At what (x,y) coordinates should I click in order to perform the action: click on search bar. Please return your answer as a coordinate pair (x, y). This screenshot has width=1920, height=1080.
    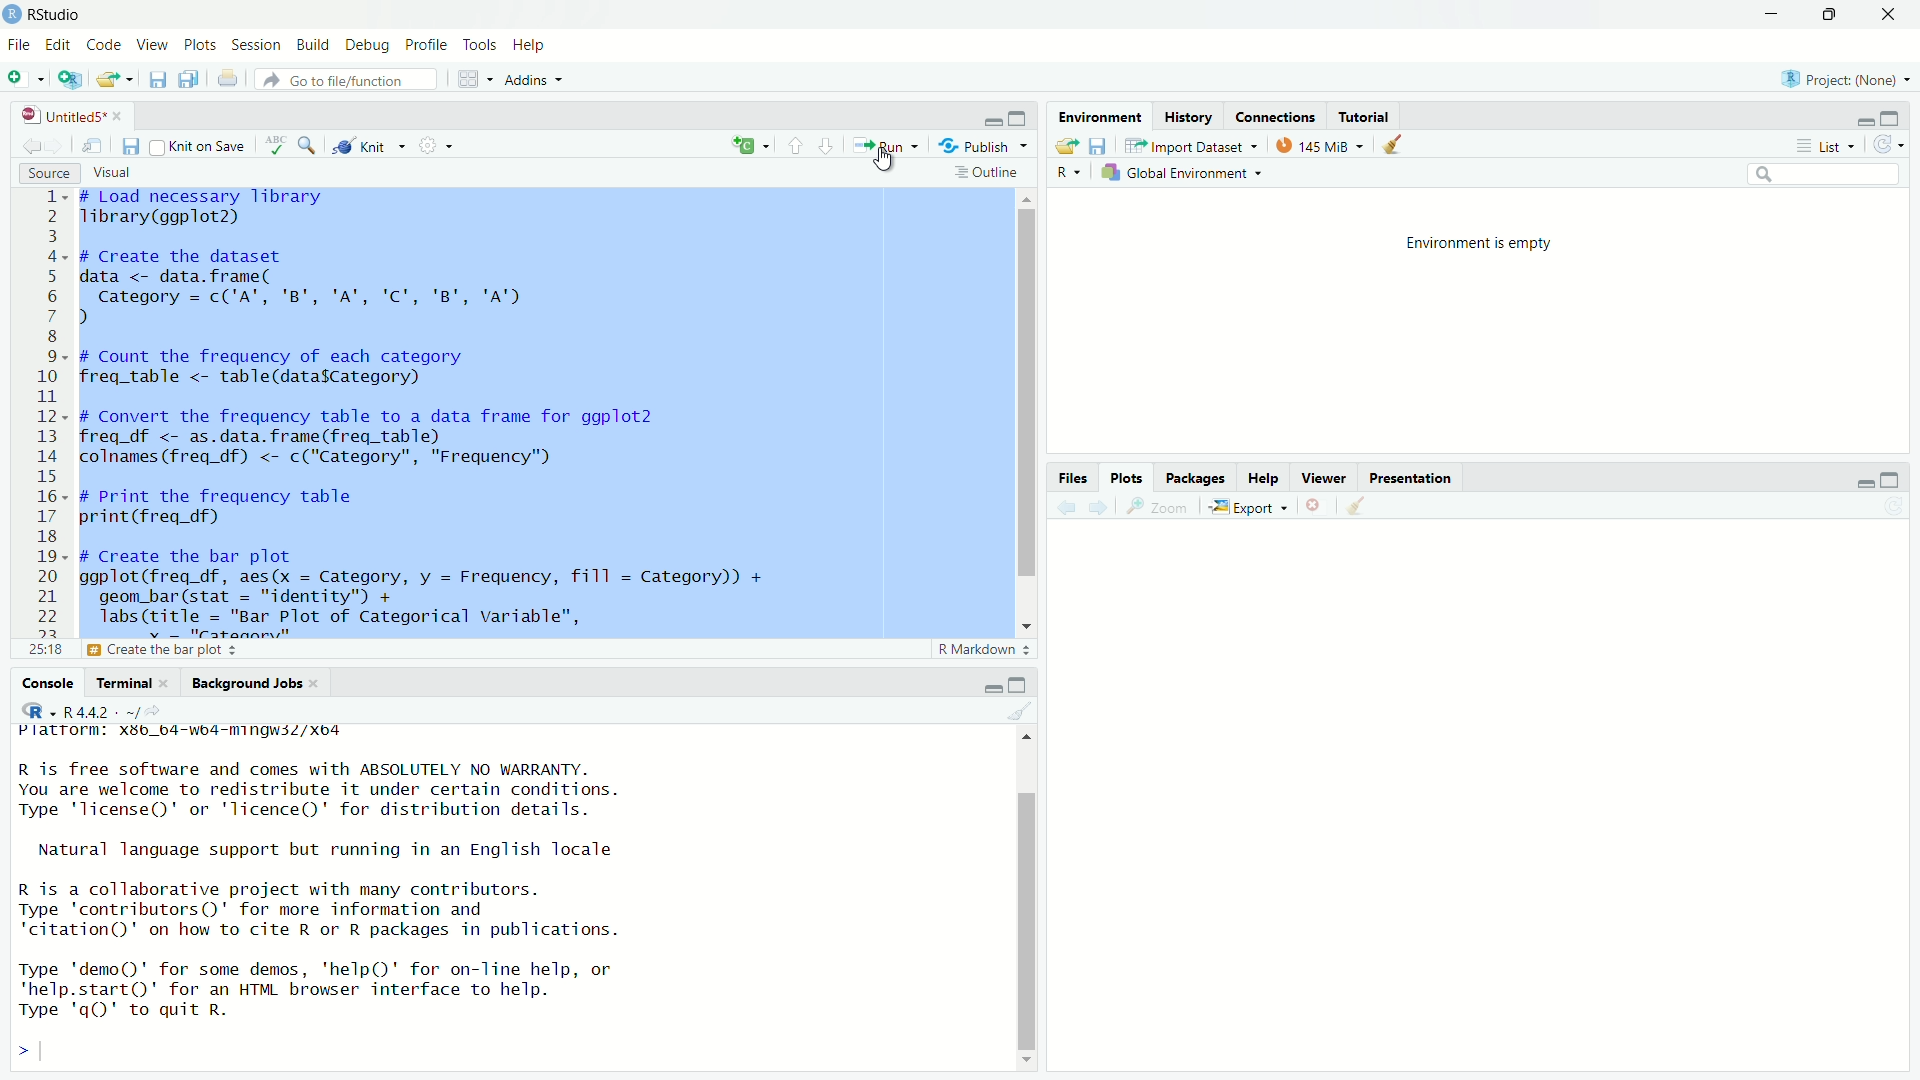
    Looking at the image, I should click on (1820, 174).